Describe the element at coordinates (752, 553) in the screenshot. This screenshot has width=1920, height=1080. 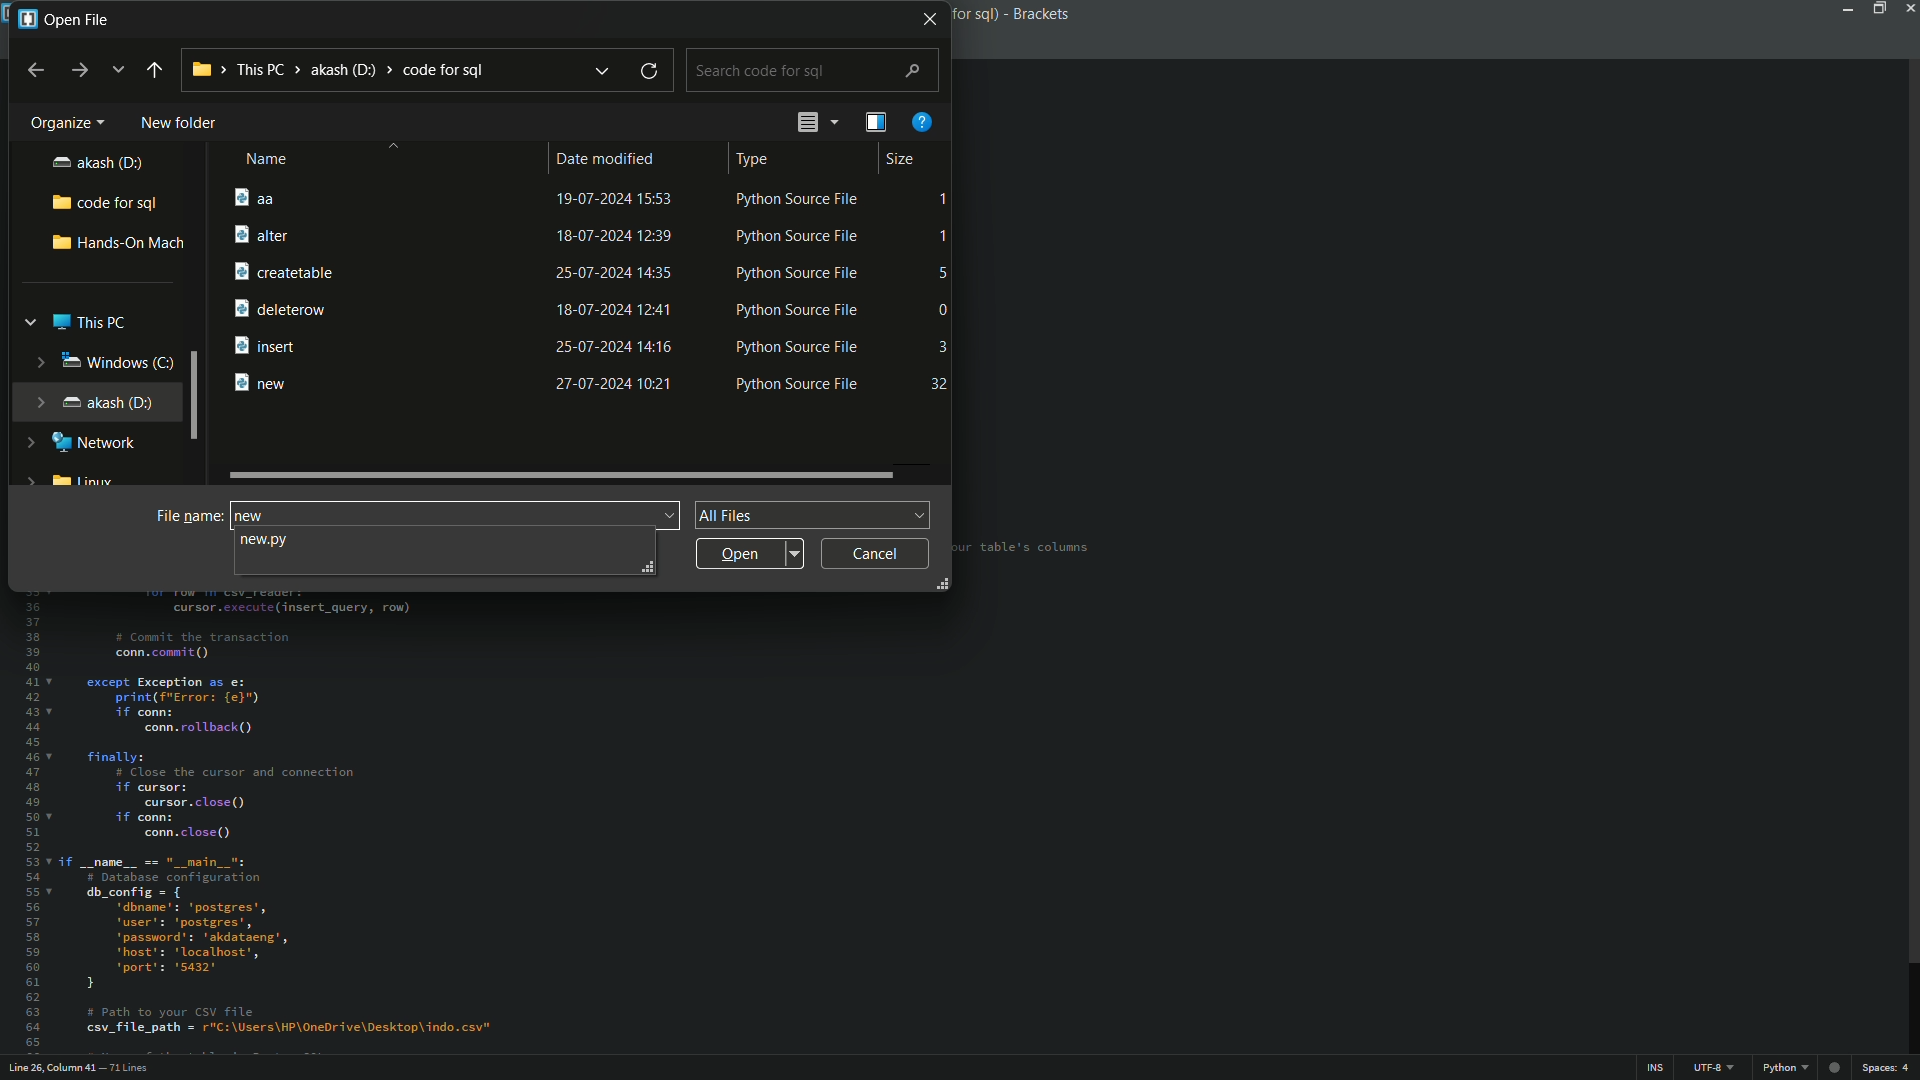
I see `open` at that location.